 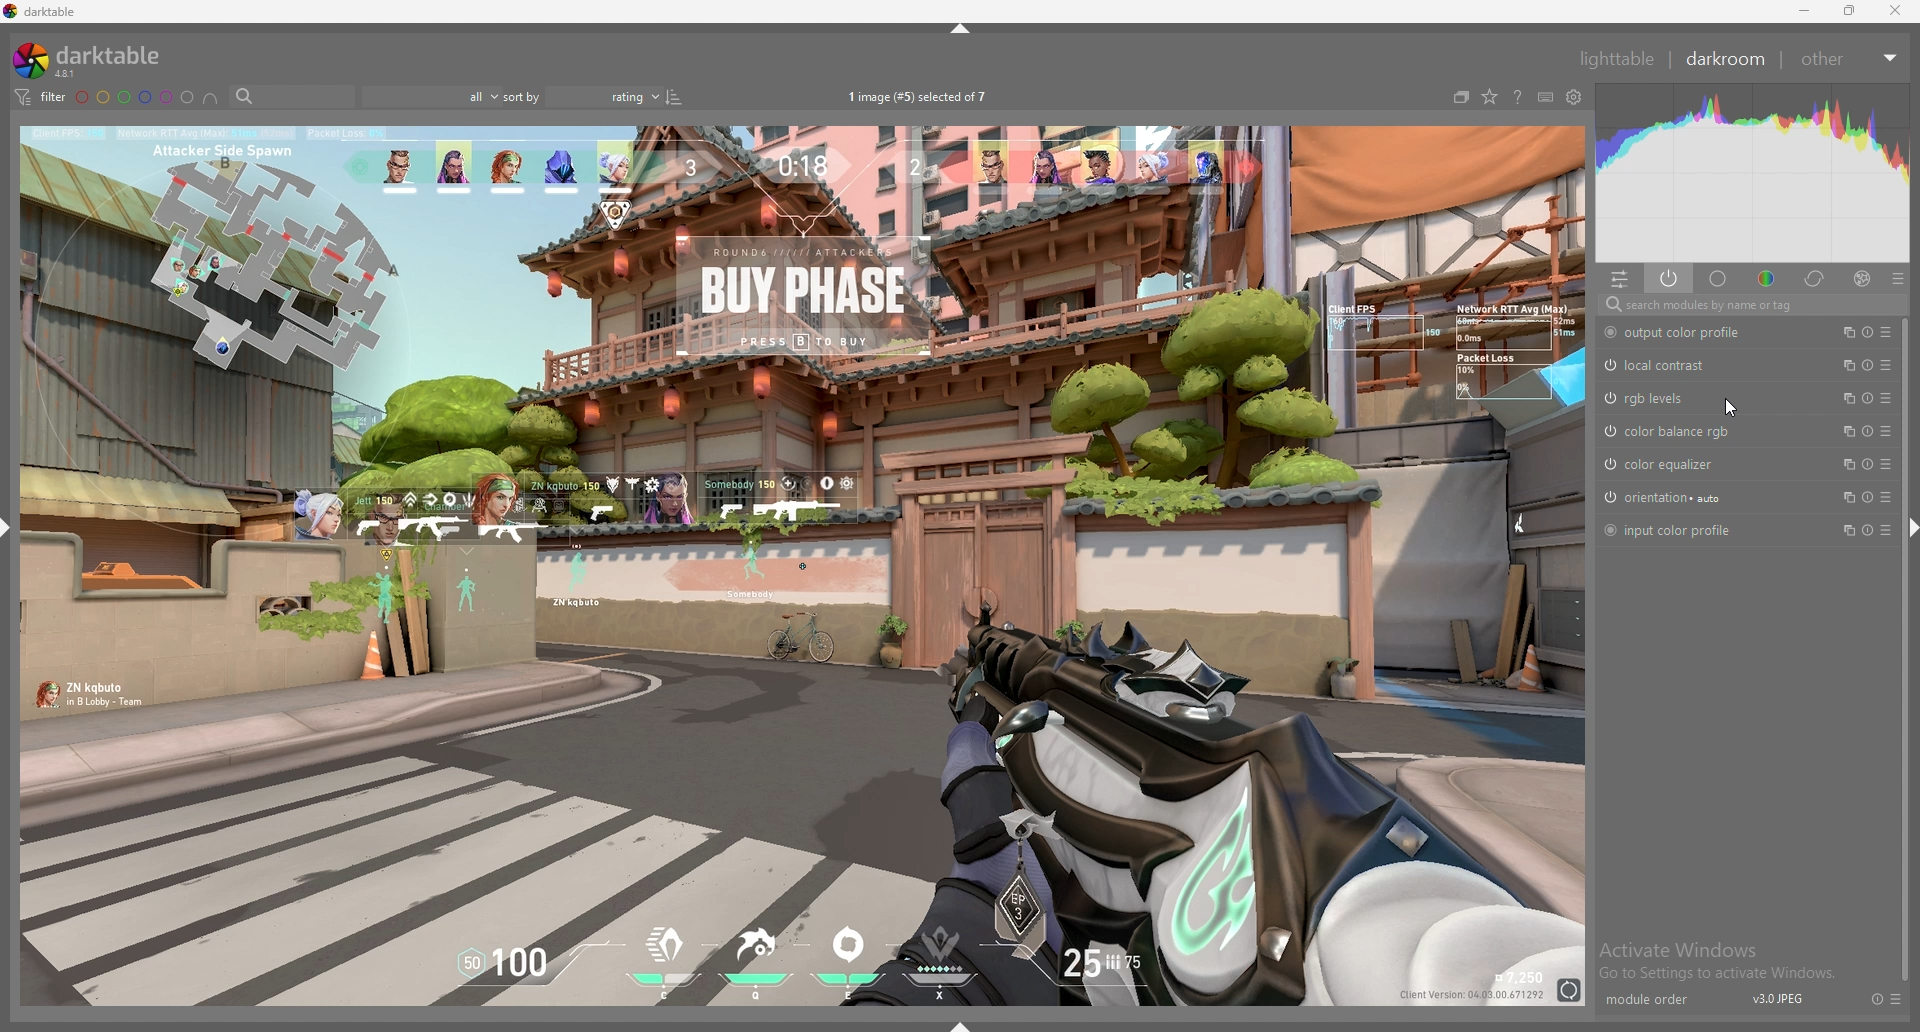 I want to click on reset, so click(x=1868, y=530).